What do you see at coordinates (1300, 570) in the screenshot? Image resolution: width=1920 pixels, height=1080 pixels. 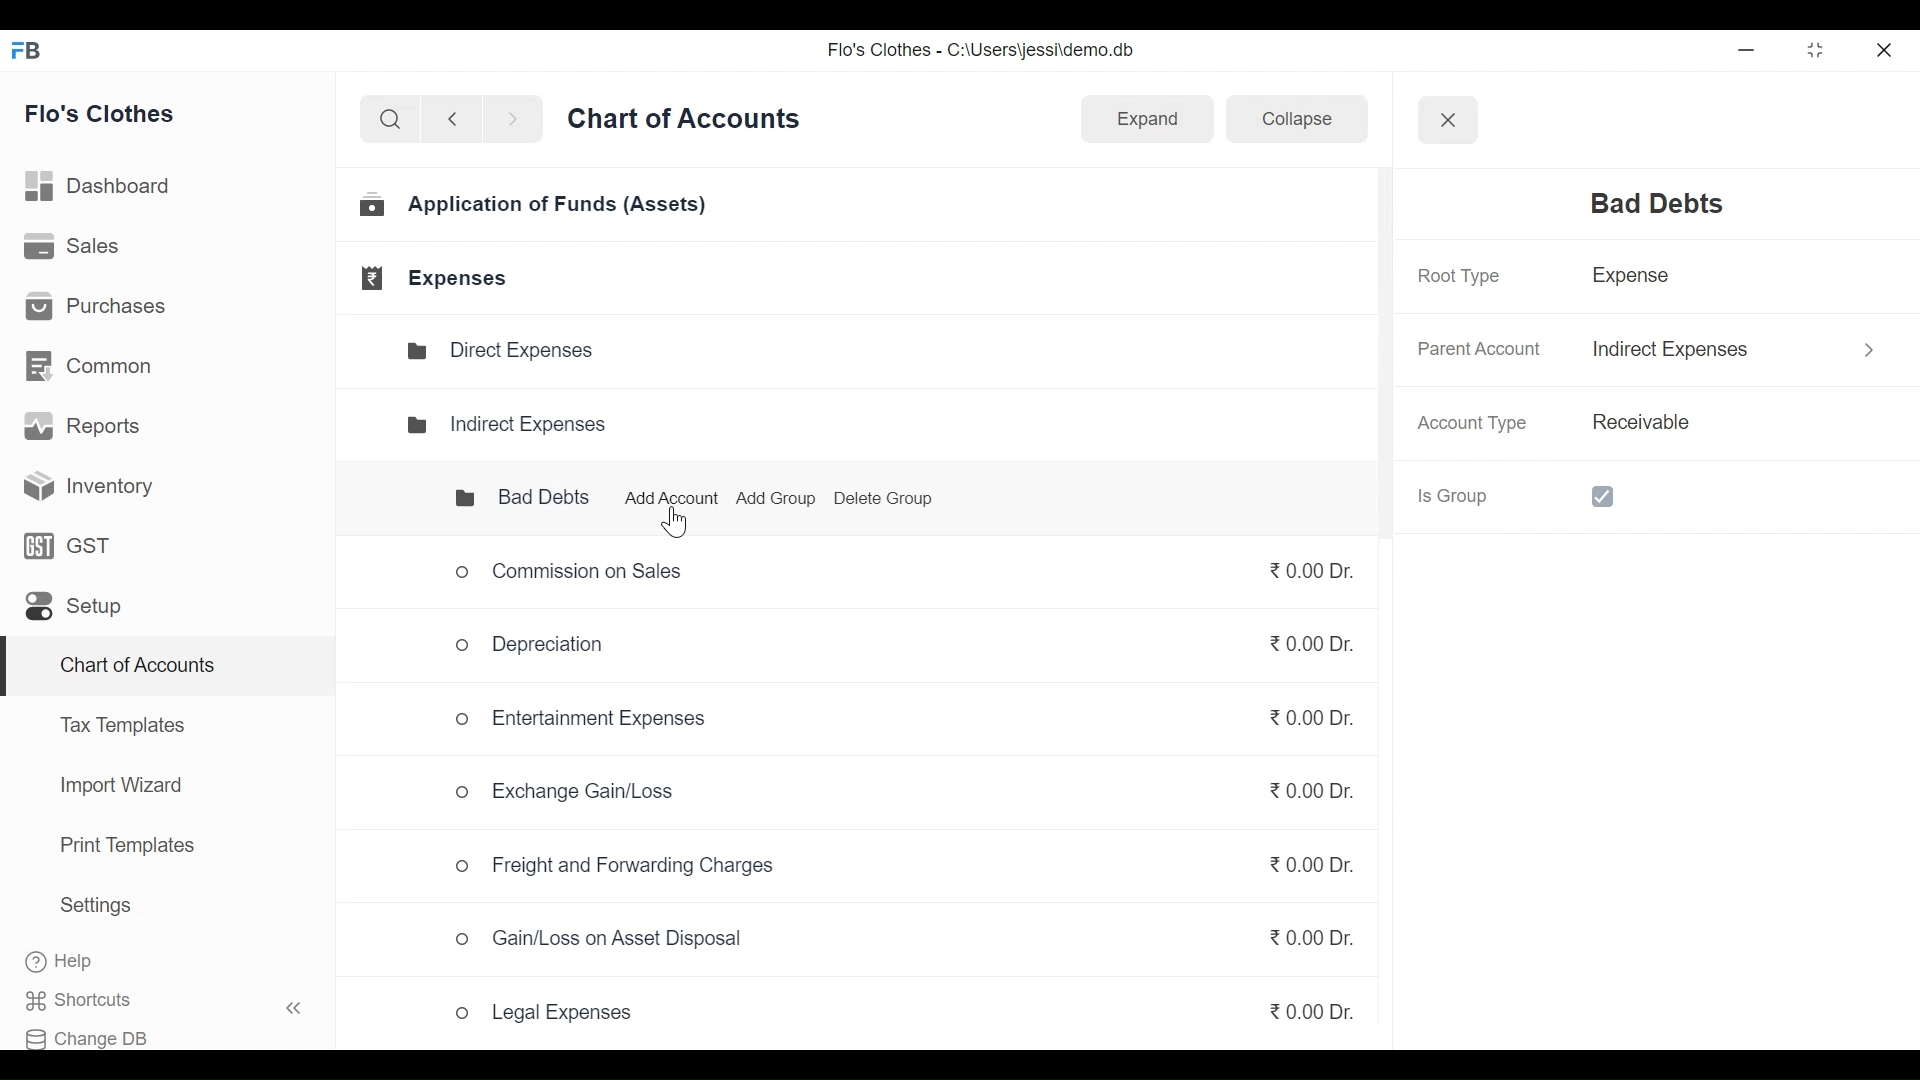 I see `₹0.00Dr.` at bounding box center [1300, 570].